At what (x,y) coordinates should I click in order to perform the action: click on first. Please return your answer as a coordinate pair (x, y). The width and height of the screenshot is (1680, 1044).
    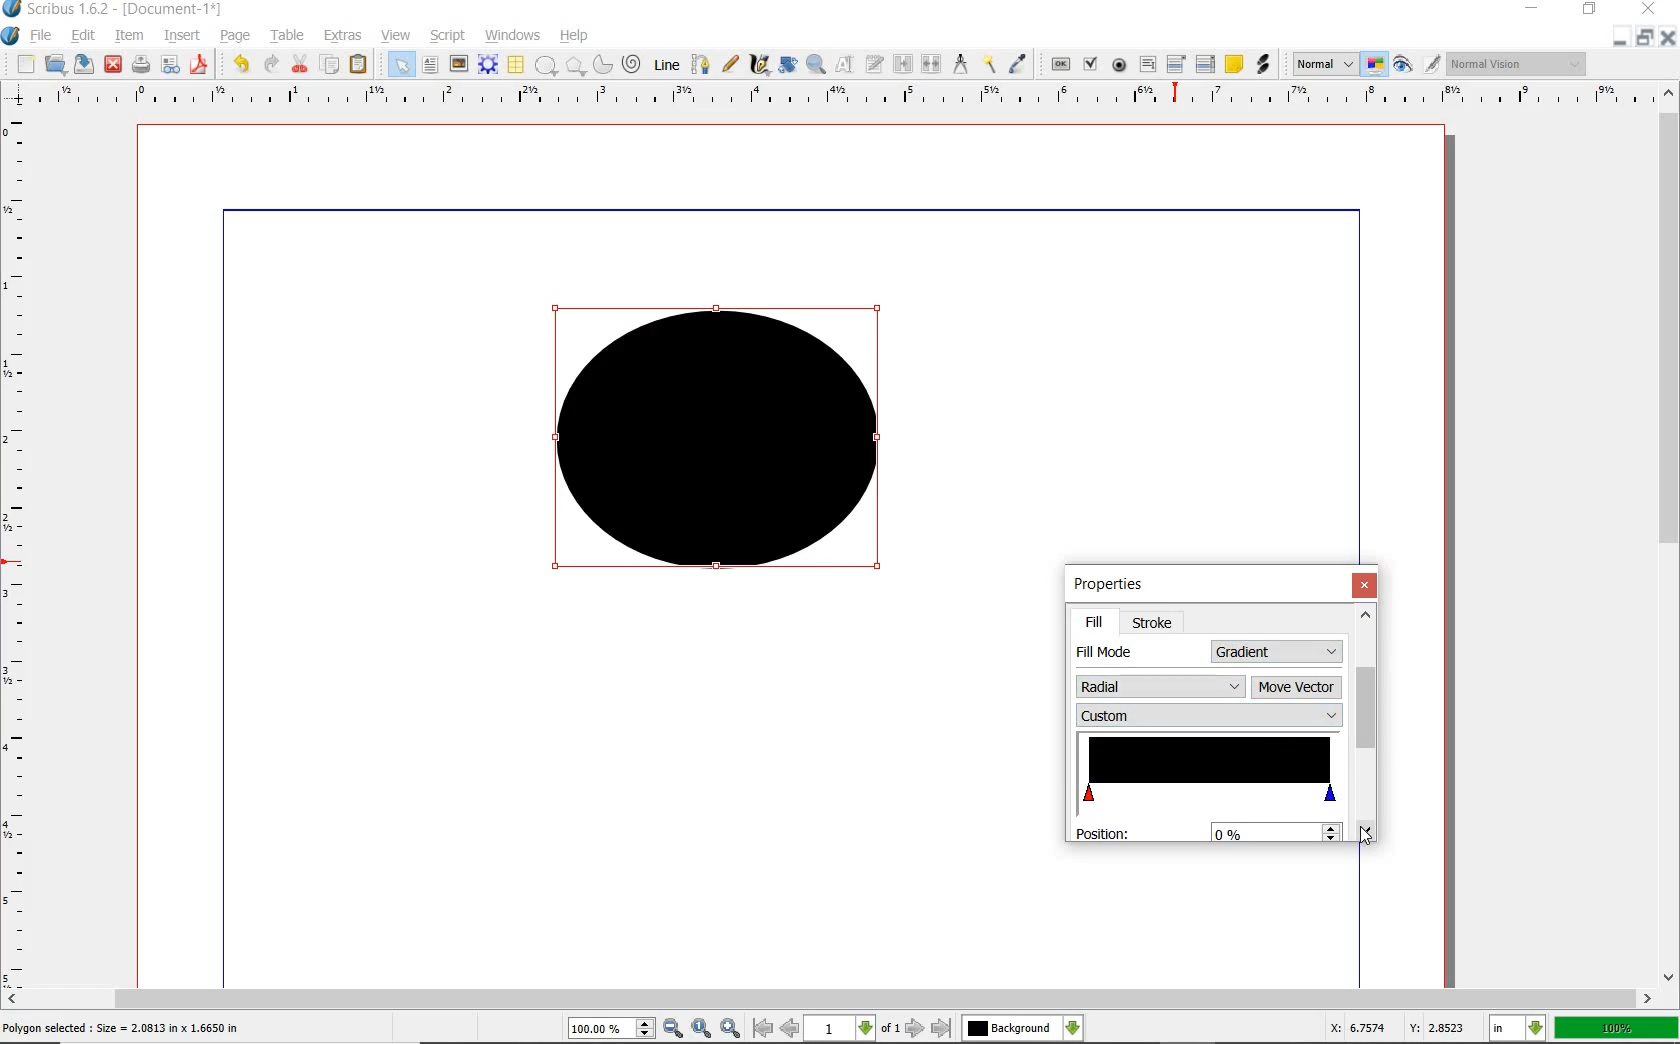
    Looking at the image, I should click on (762, 1028).